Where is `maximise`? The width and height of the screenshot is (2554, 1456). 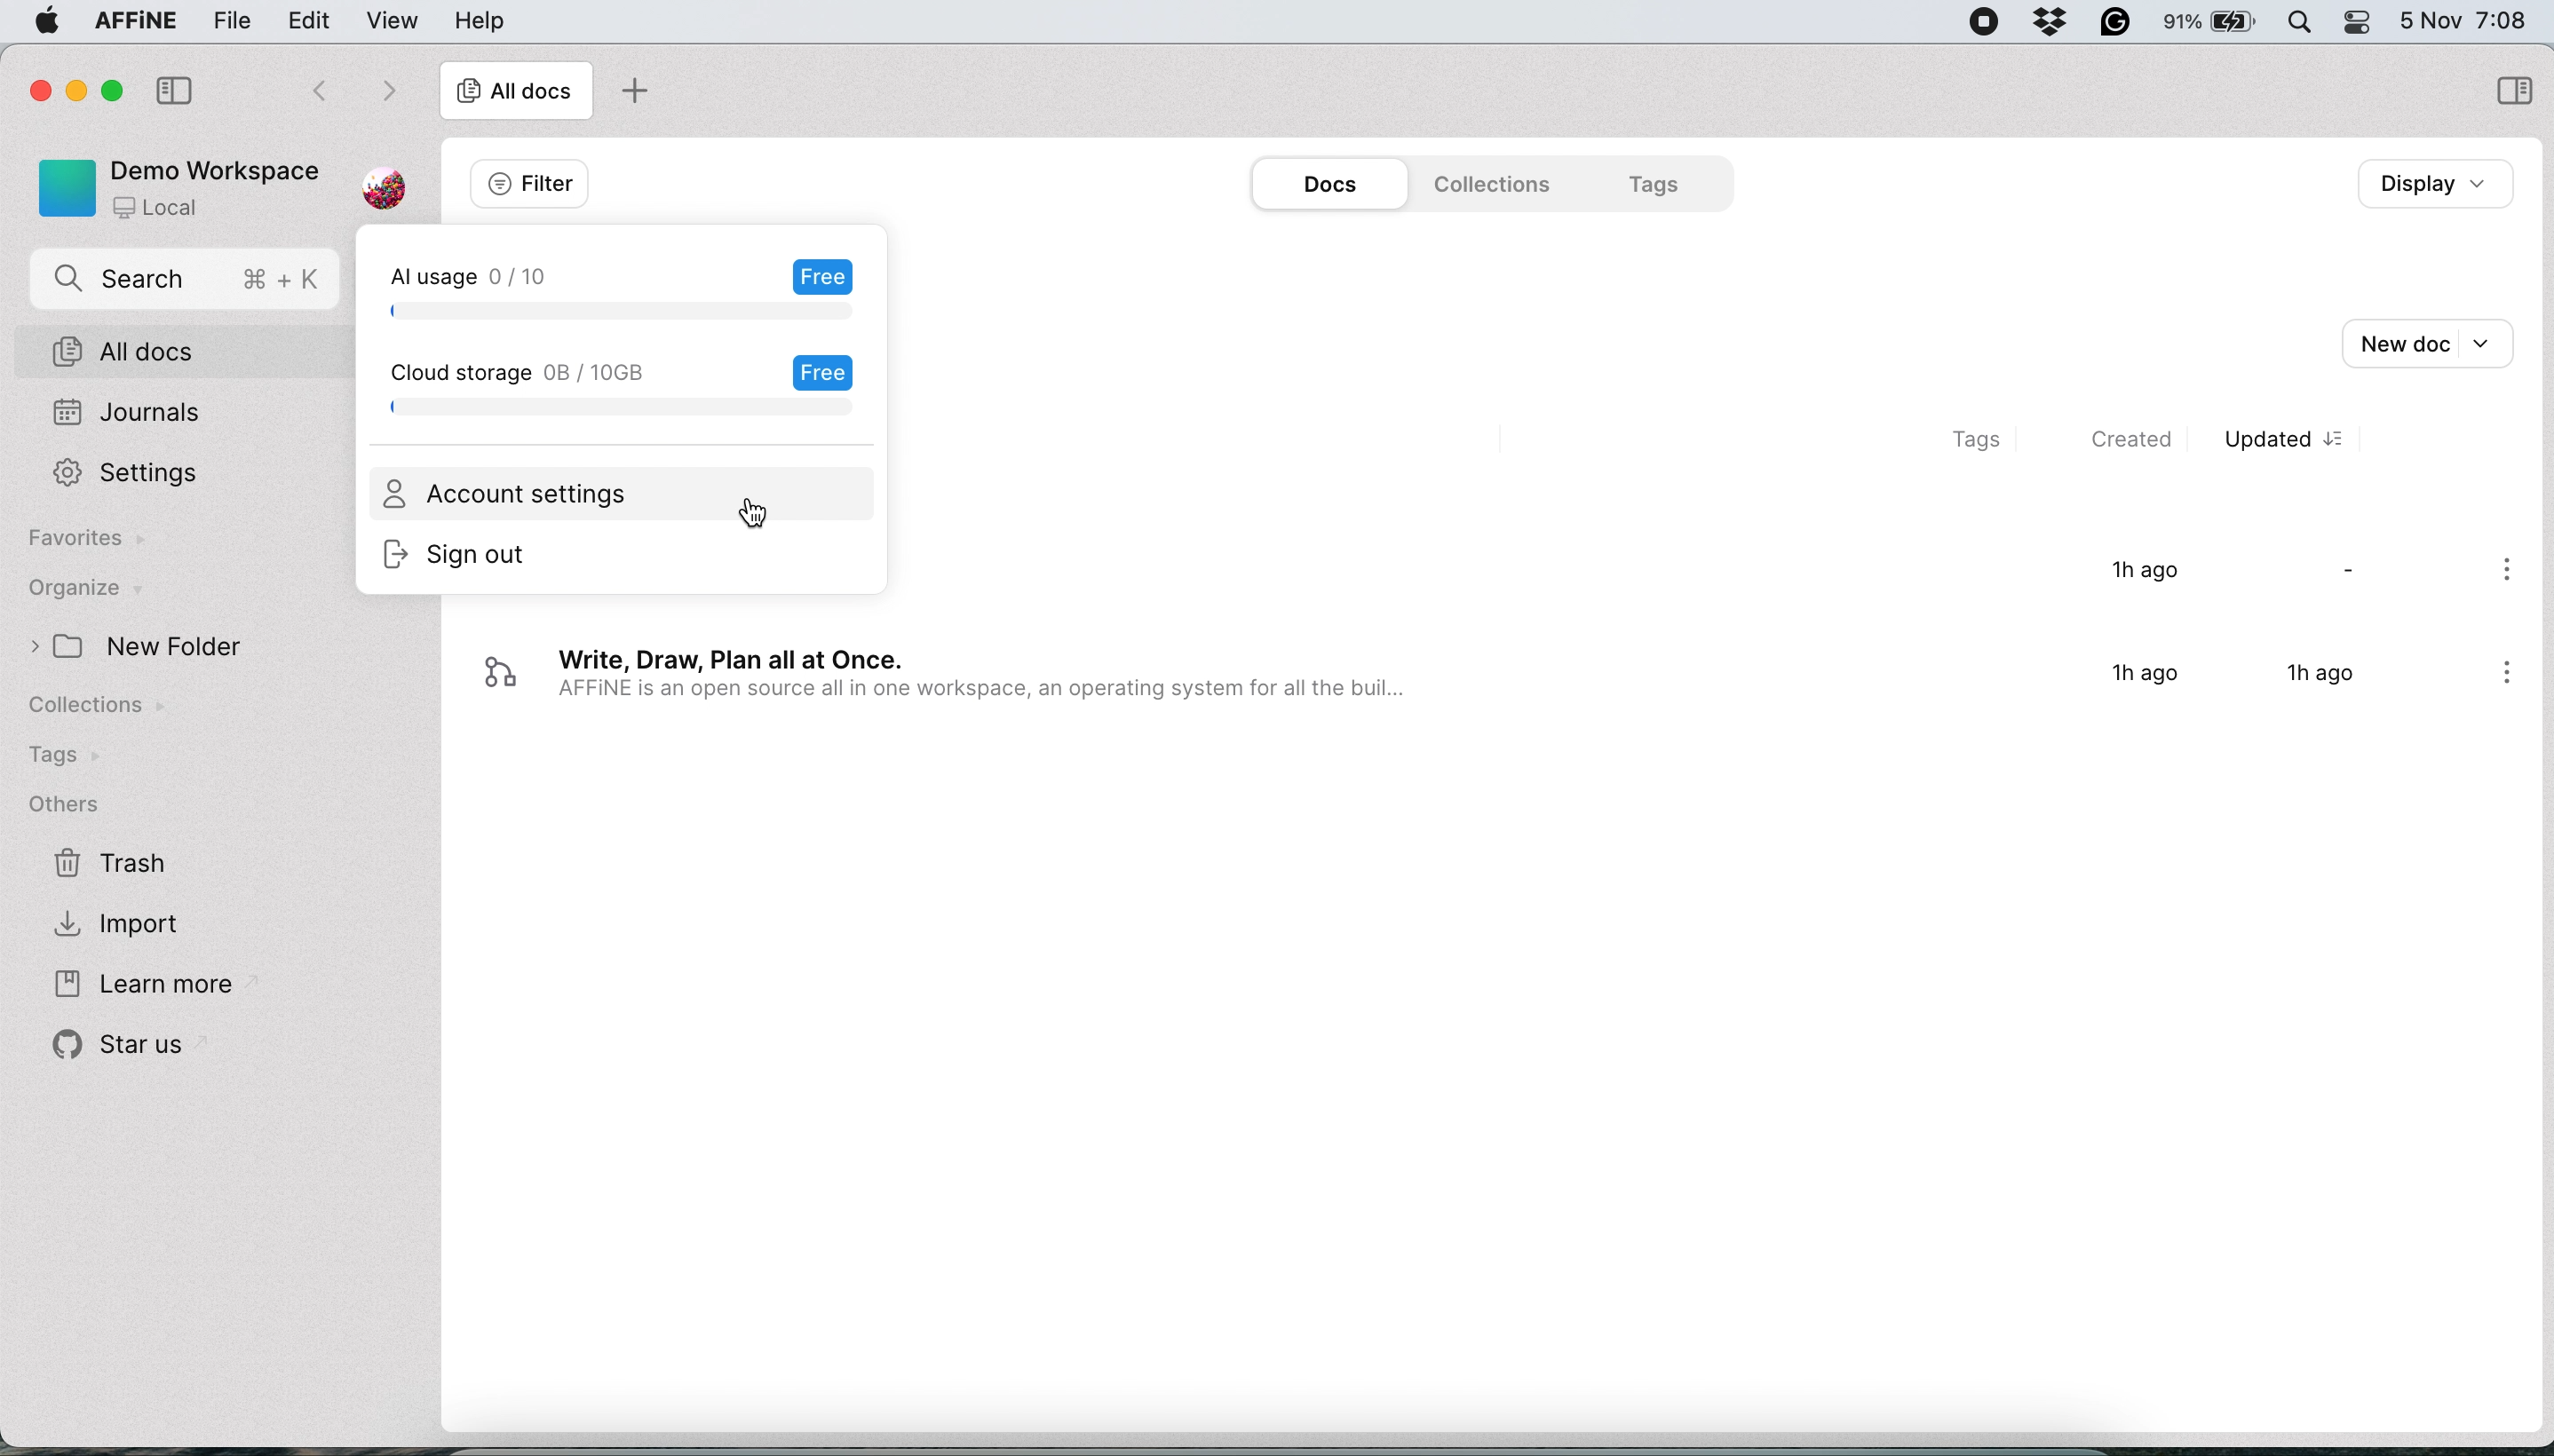
maximise is located at coordinates (104, 92).